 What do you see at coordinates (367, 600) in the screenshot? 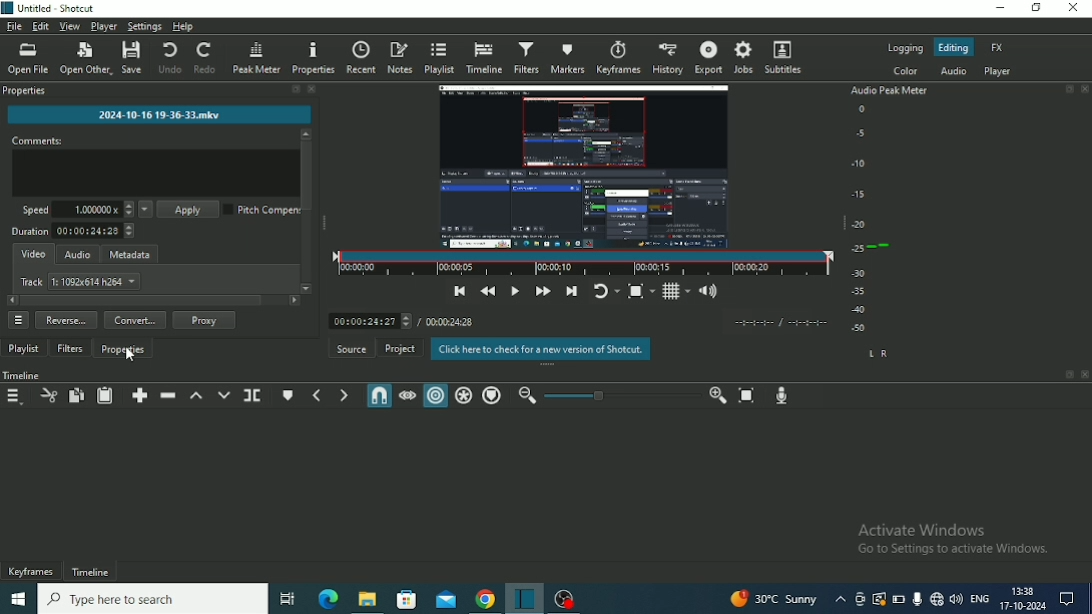
I see `File Explorer` at bounding box center [367, 600].